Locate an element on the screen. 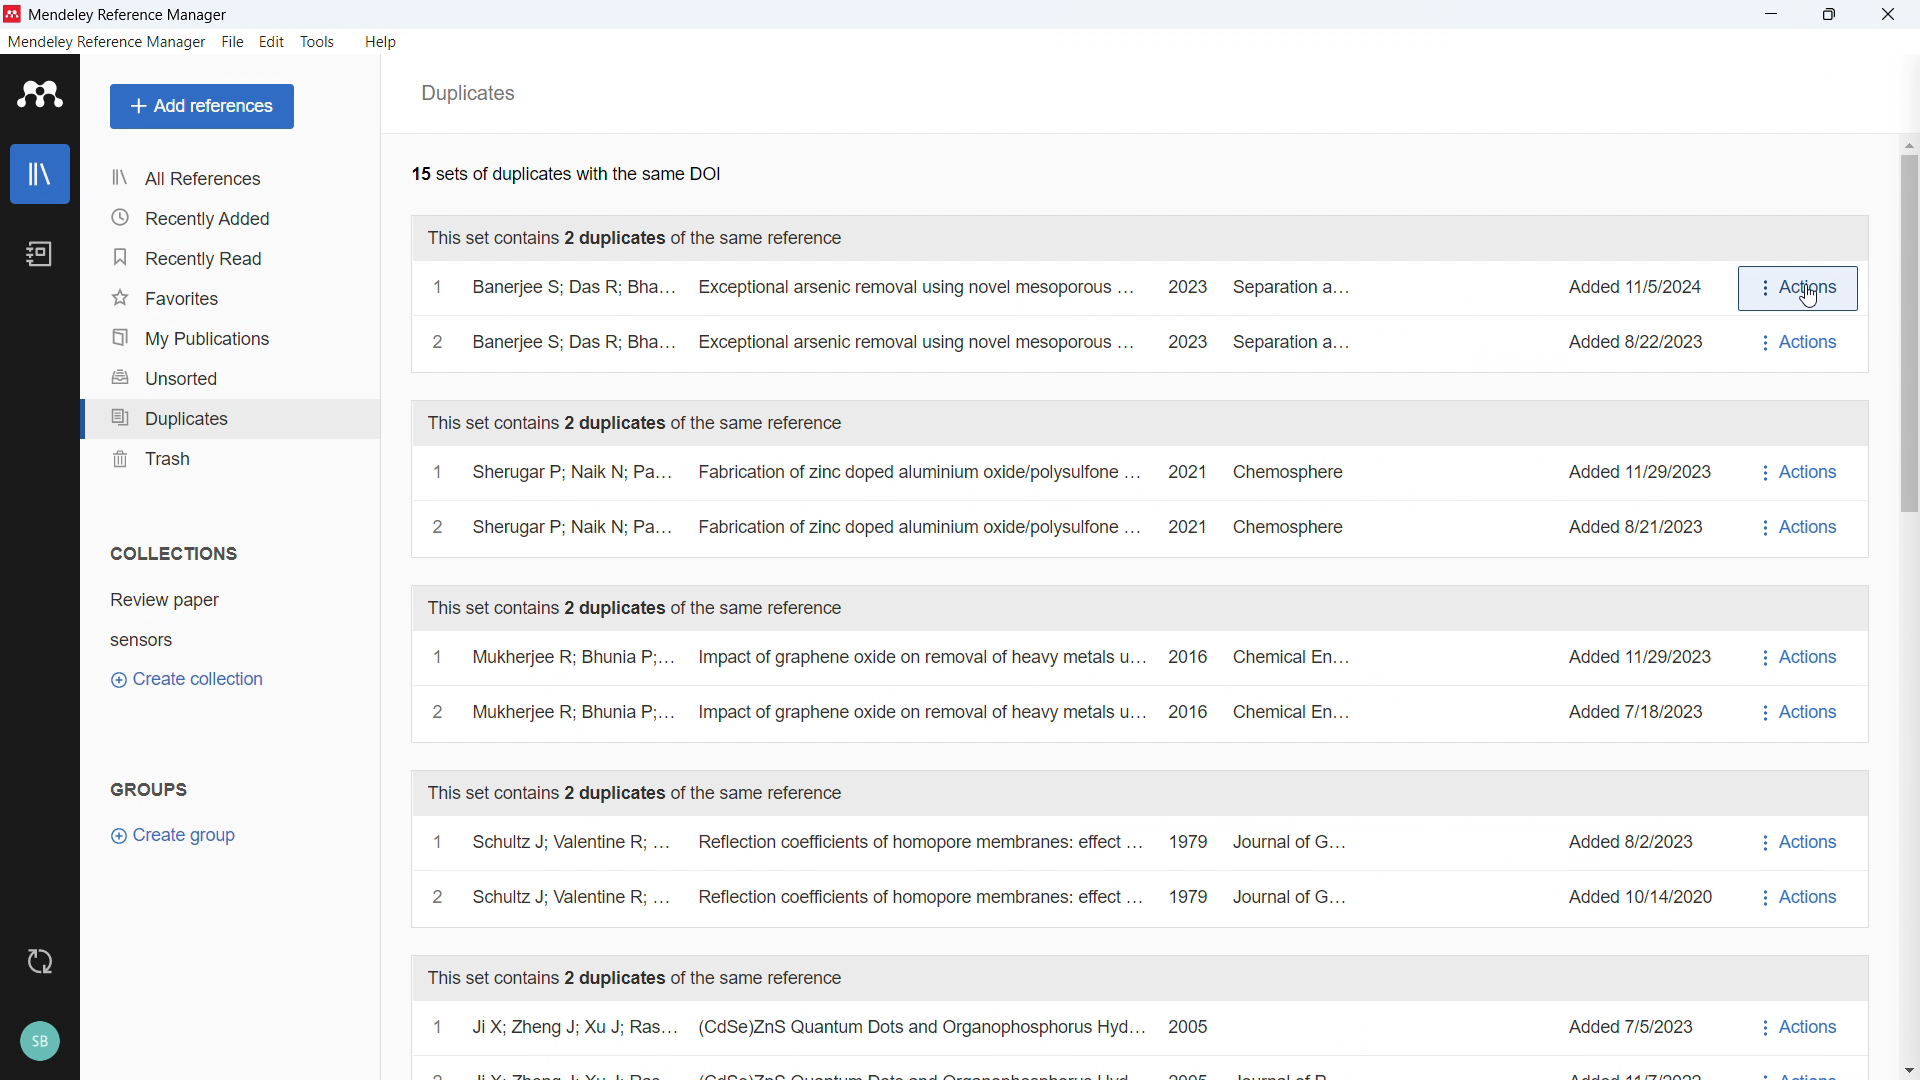 The width and height of the screenshot is (1920, 1080). 1 Banerjee S; Das R; Bha... Exceptional arsenic removal using novel mesoporous ... ~~ 2023 Separation a... is located at coordinates (902, 288).